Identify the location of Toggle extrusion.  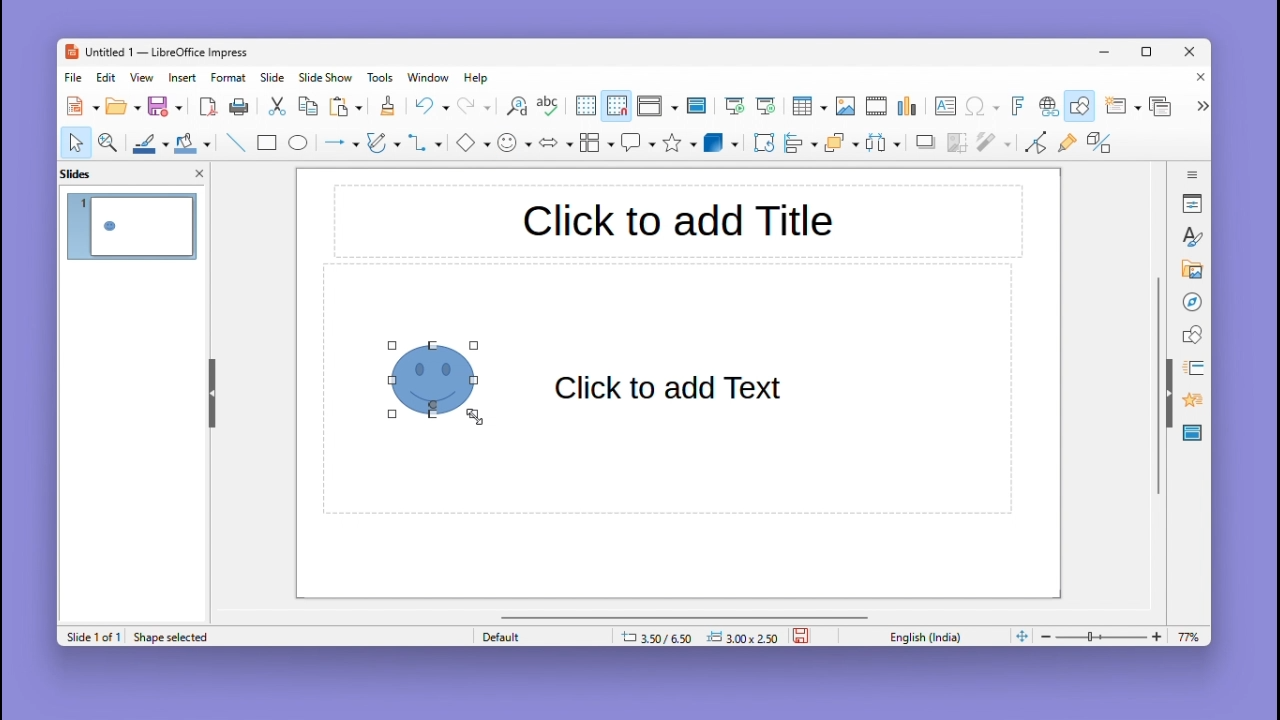
(1099, 144).